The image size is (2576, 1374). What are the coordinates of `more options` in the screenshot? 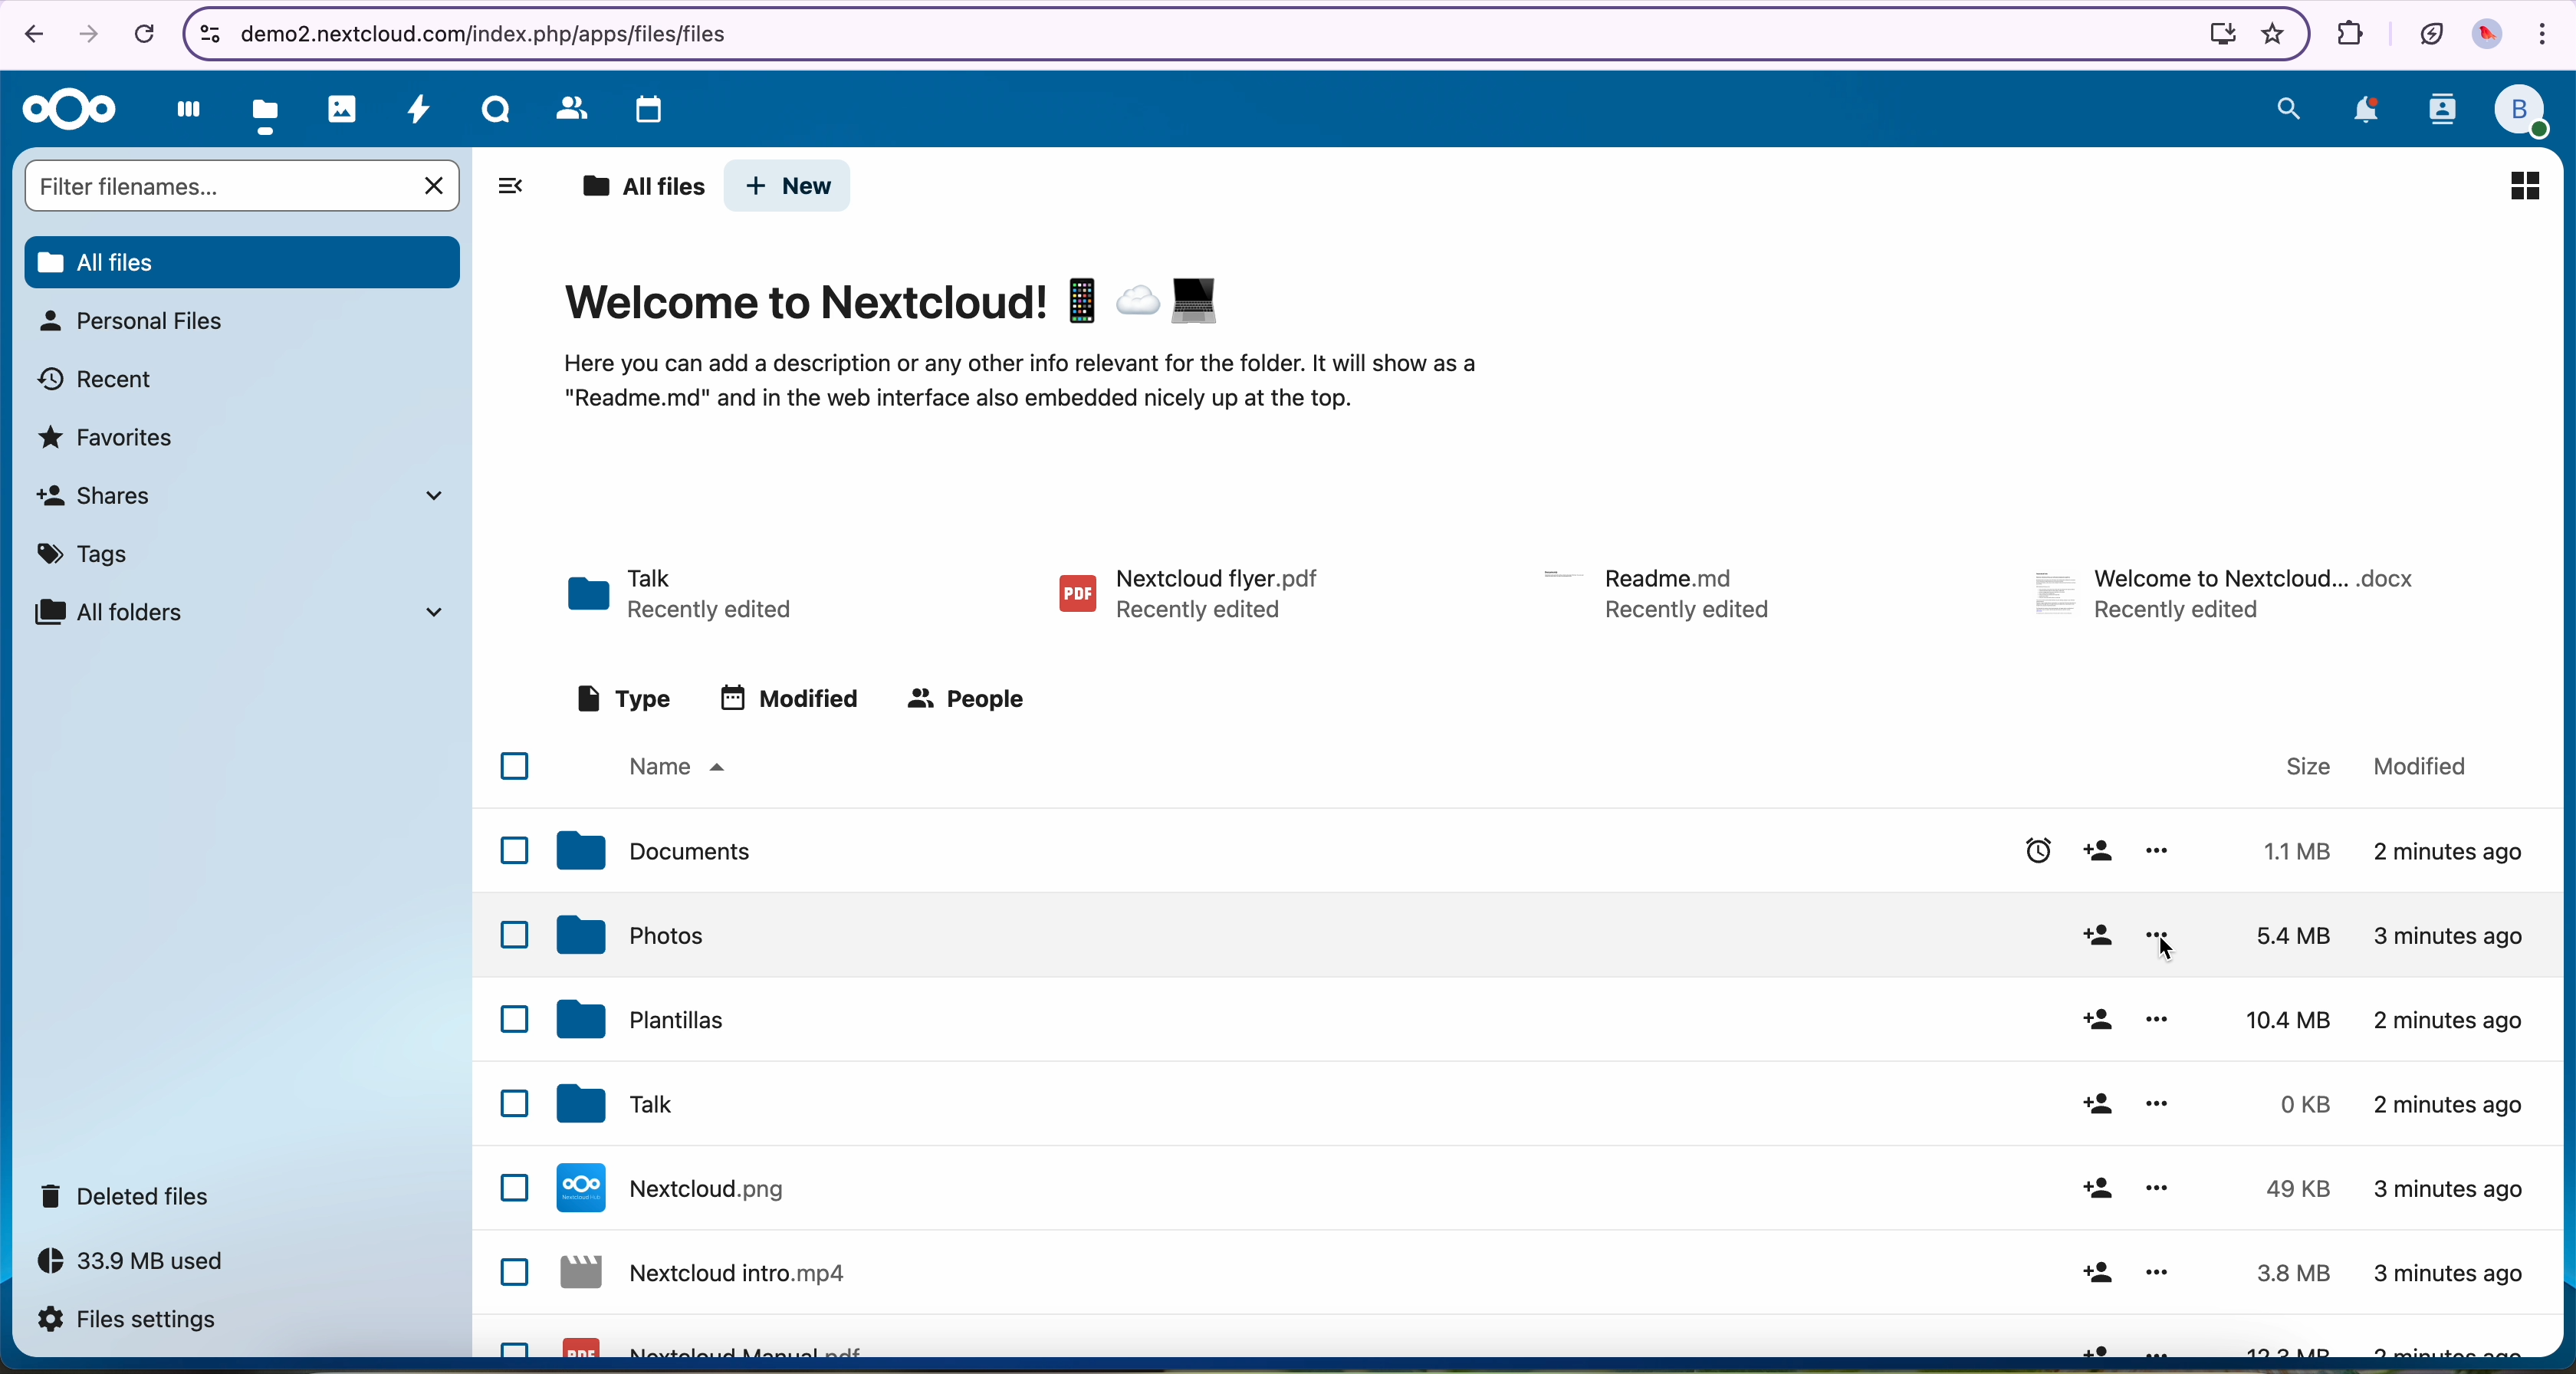 It's located at (2157, 851).